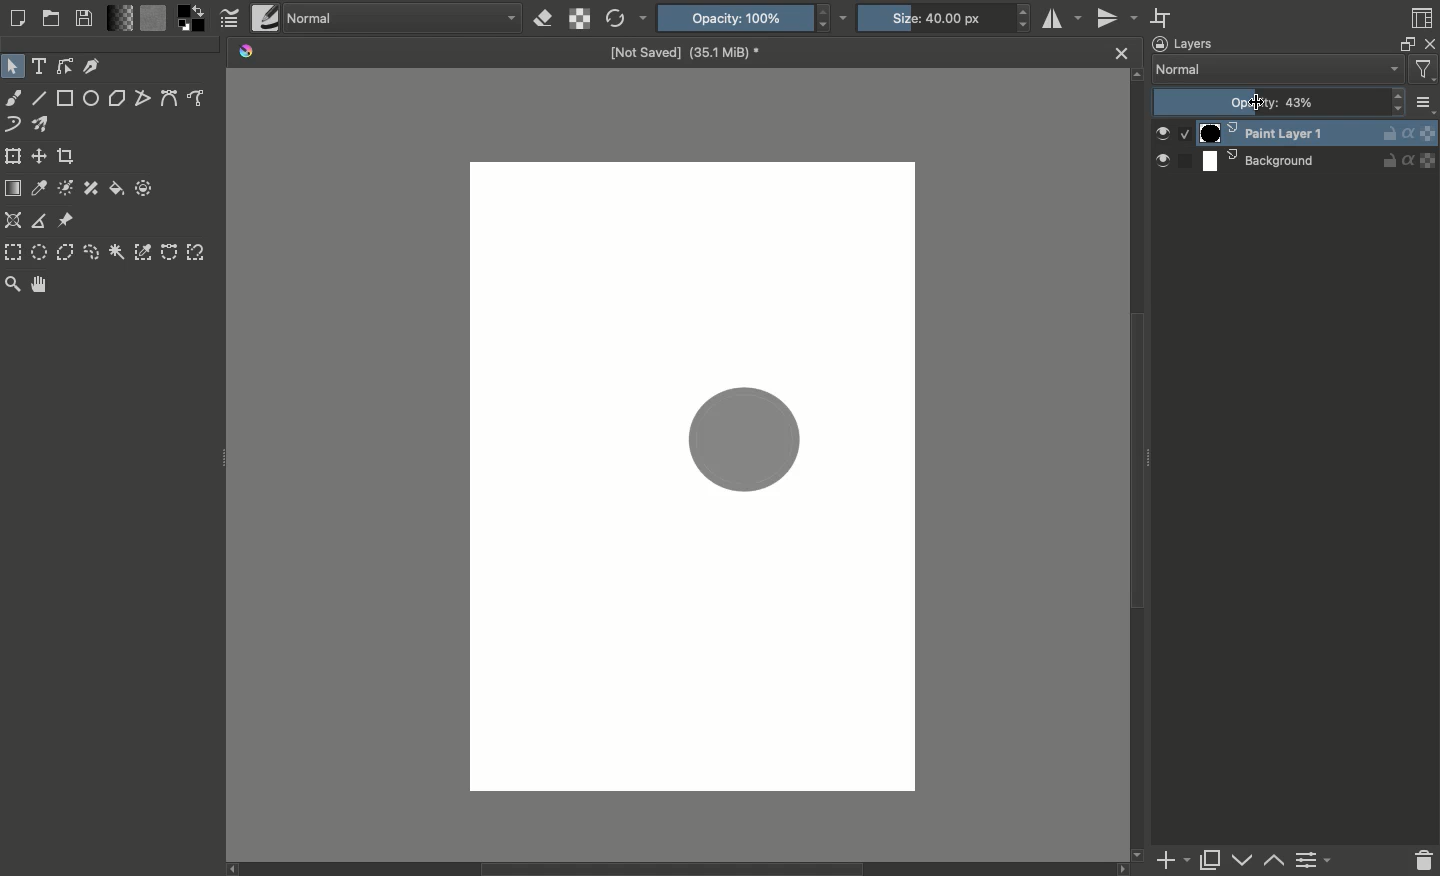 The image size is (1440, 876). What do you see at coordinates (67, 66) in the screenshot?
I see `Shapes` at bounding box center [67, 66].